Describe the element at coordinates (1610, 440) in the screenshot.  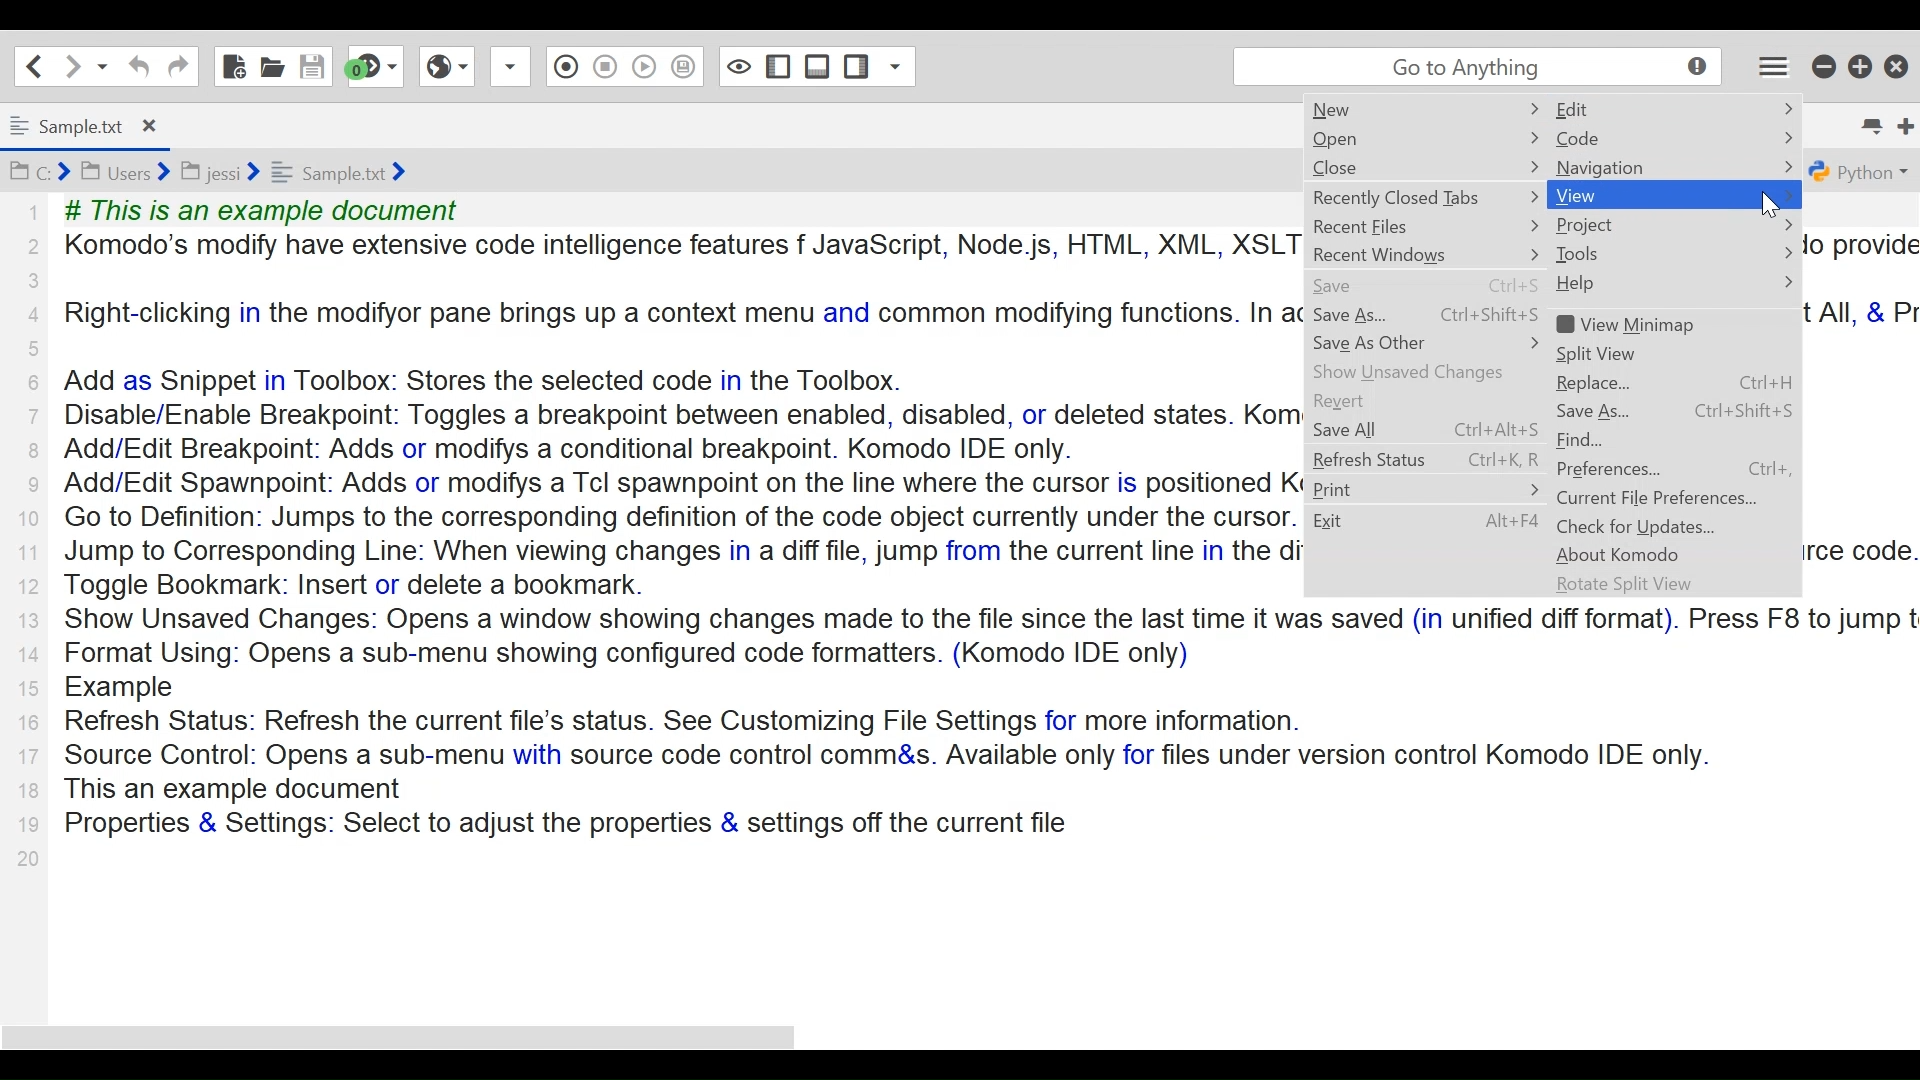
I see `Find...` at that location.